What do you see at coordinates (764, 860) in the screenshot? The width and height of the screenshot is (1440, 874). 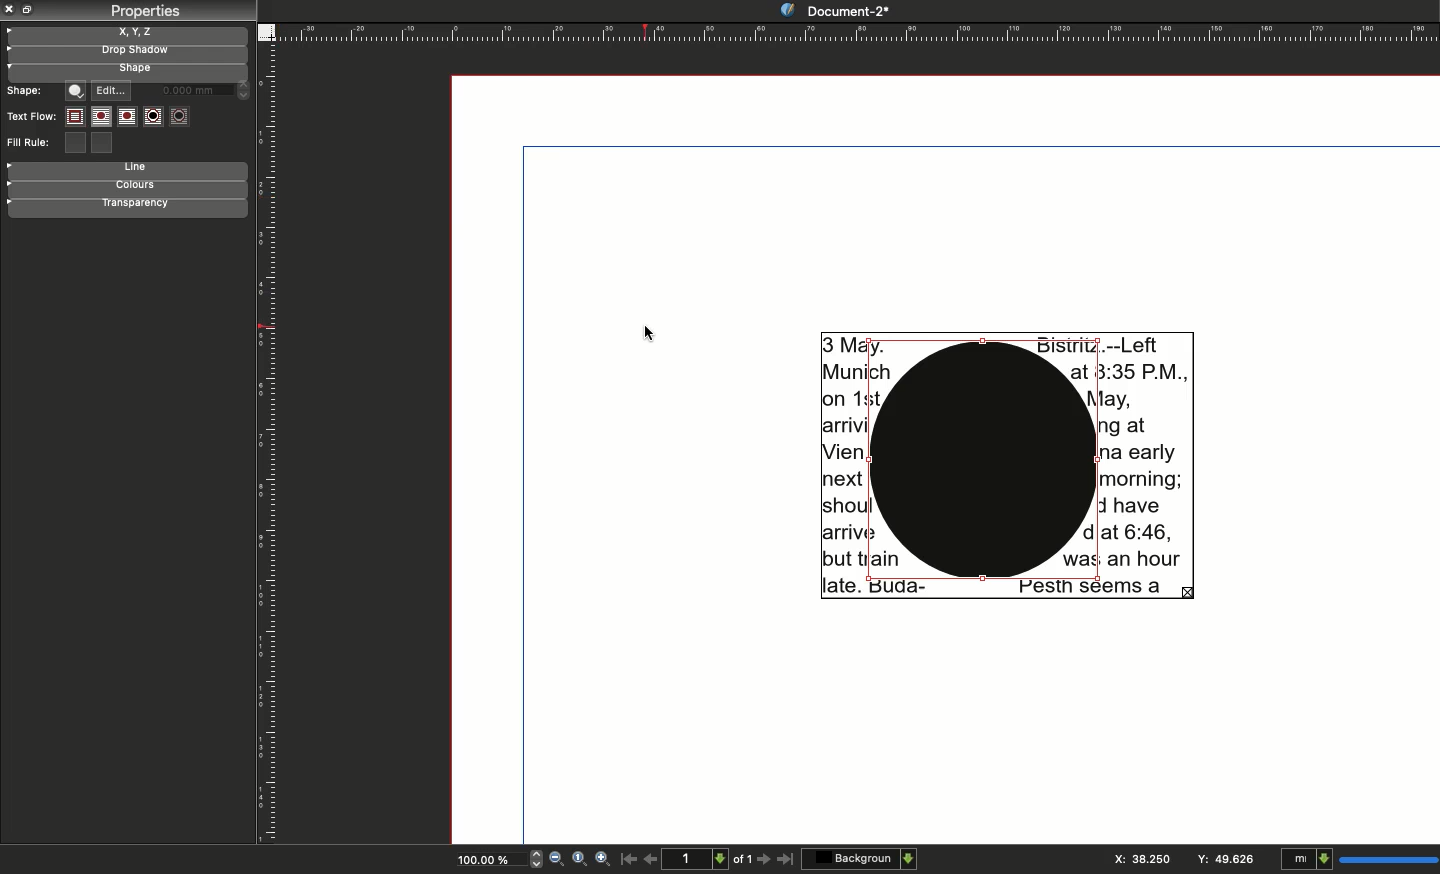 I see `Next page` at bounding box center [764, 860].